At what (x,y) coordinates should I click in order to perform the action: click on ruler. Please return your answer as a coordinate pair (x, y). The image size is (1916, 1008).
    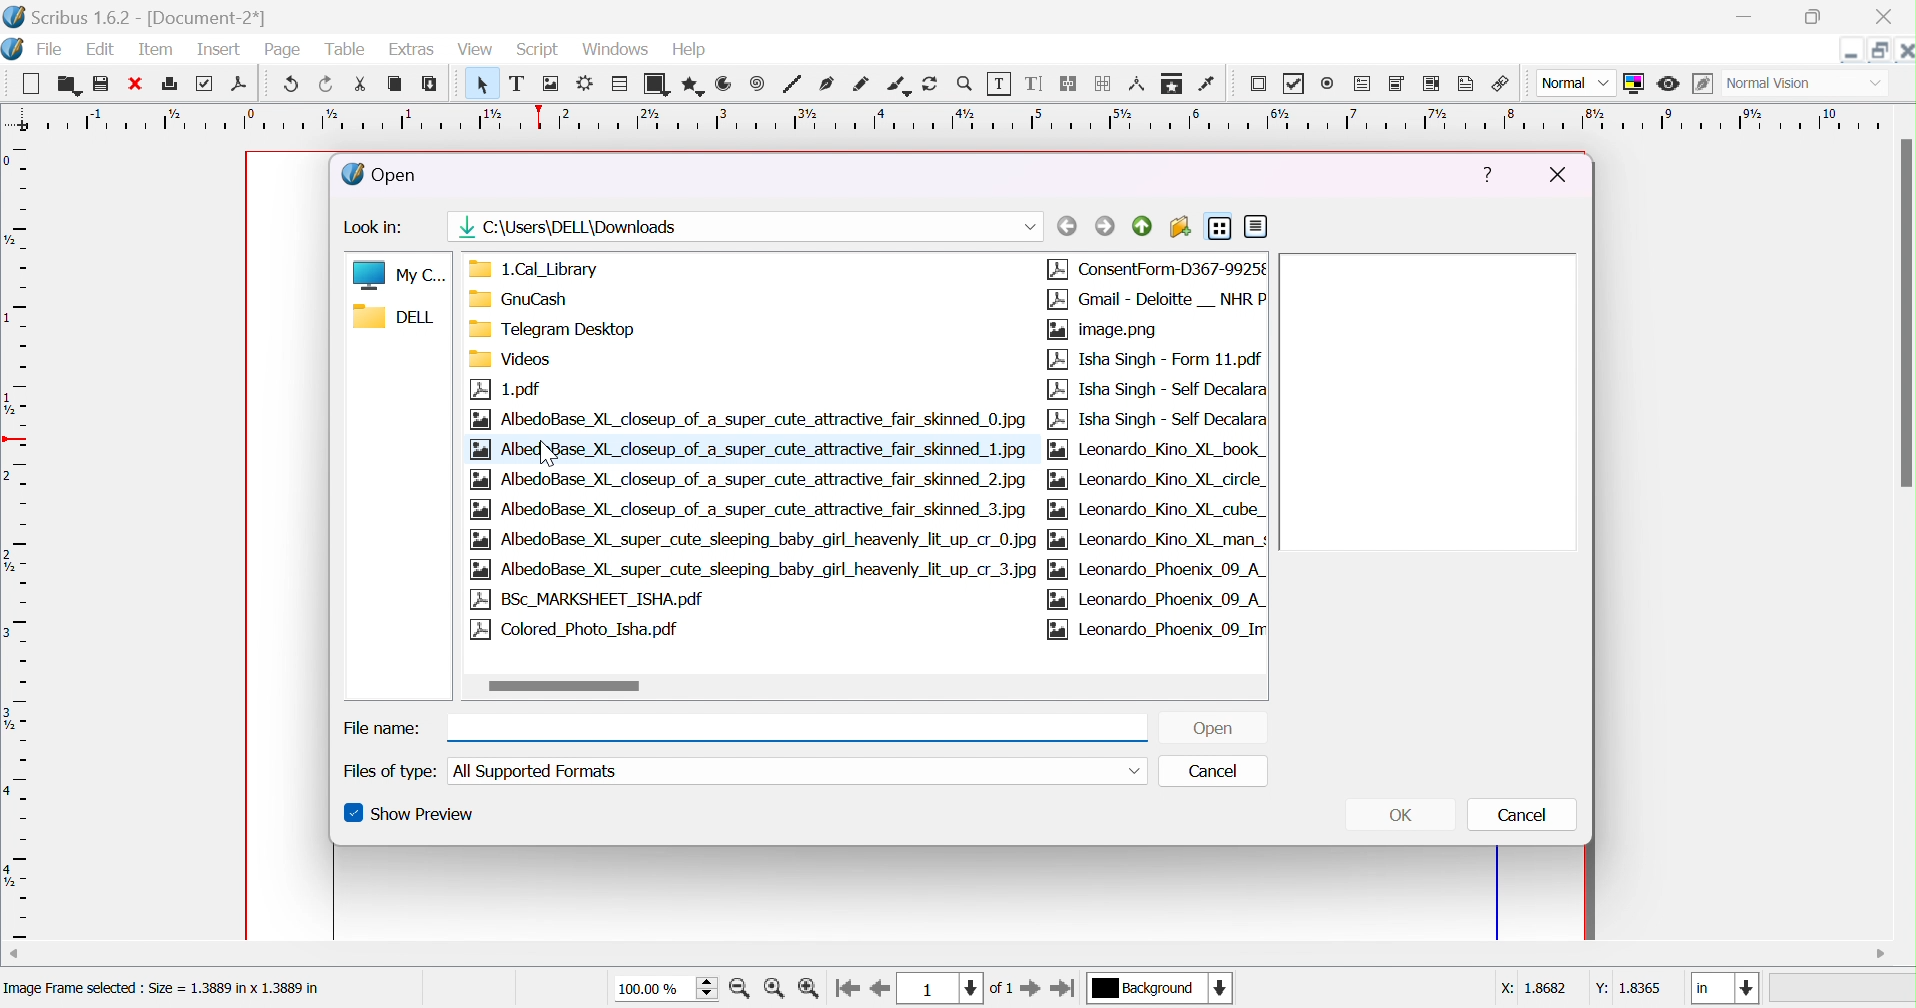
    Looking at the image, I should click on (16, 541).